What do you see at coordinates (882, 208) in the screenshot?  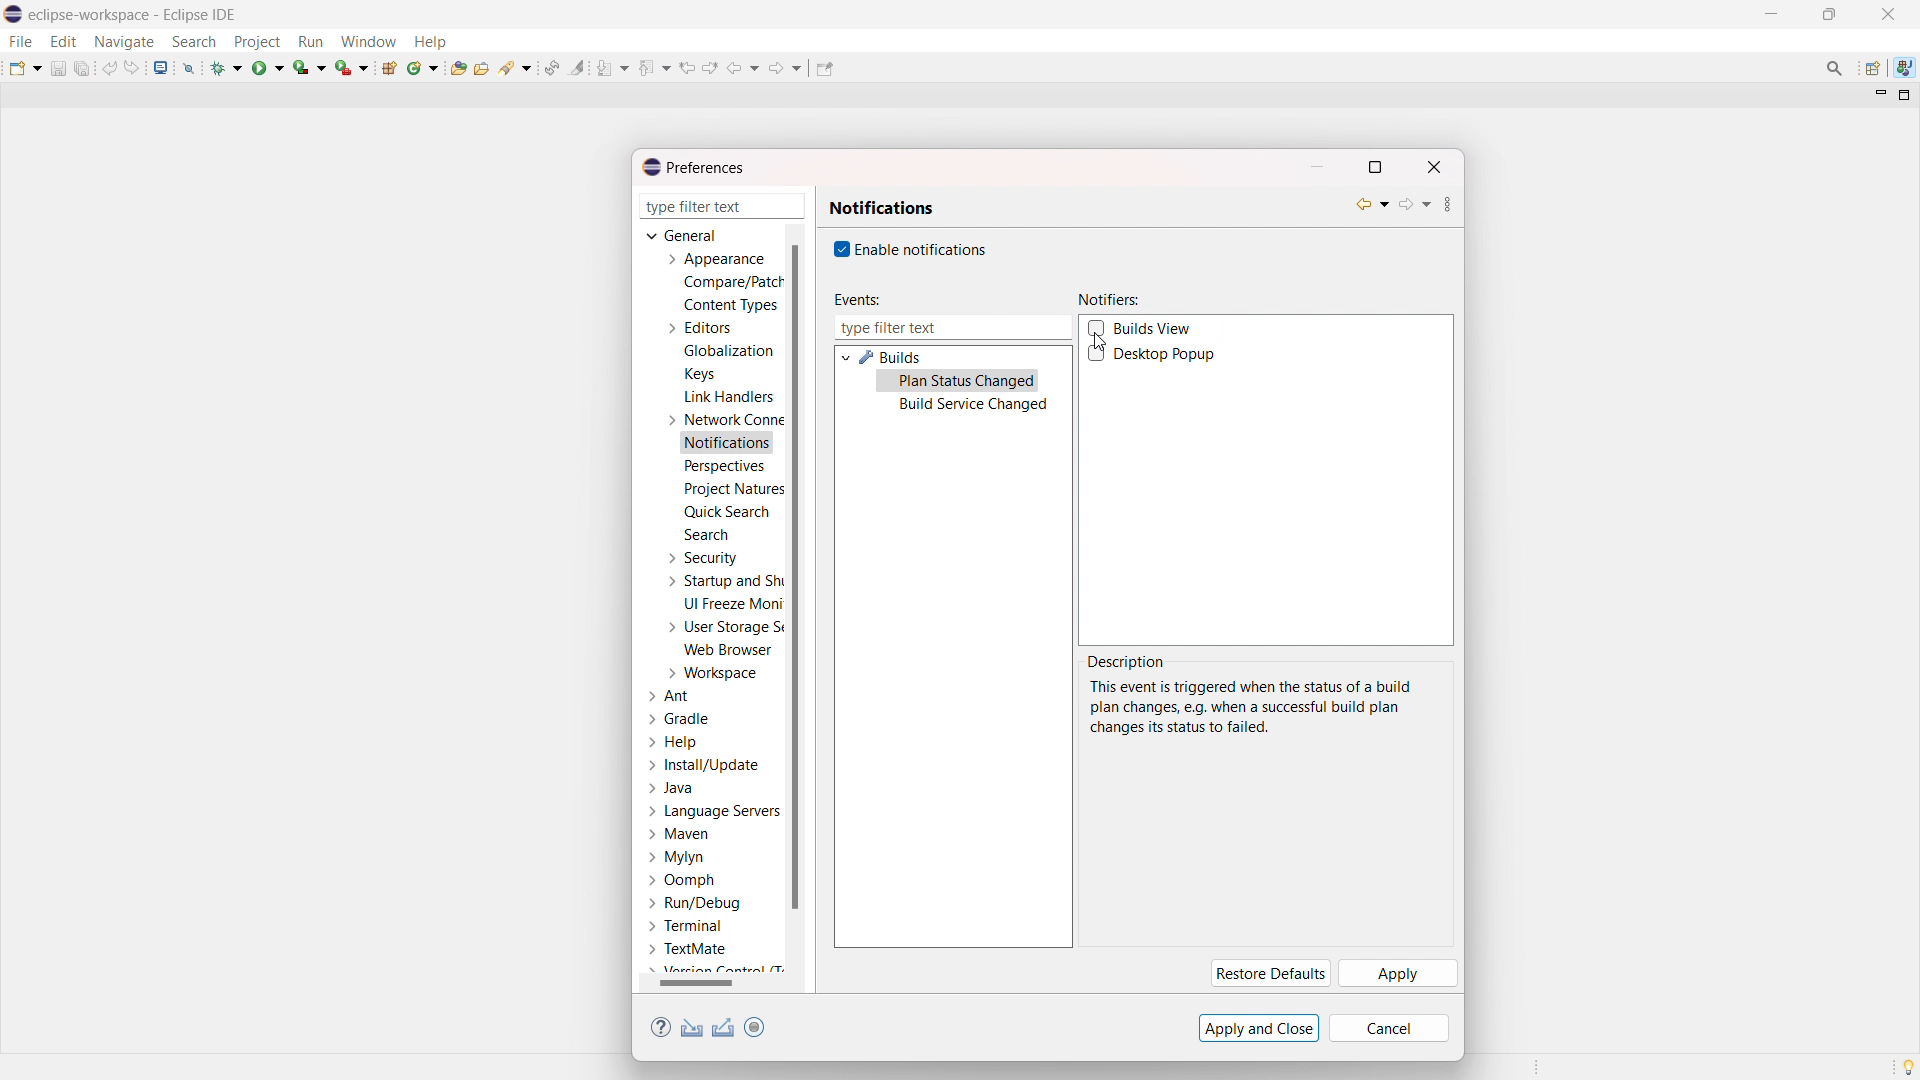 I see `notifications` at bounding box center [882, 208].